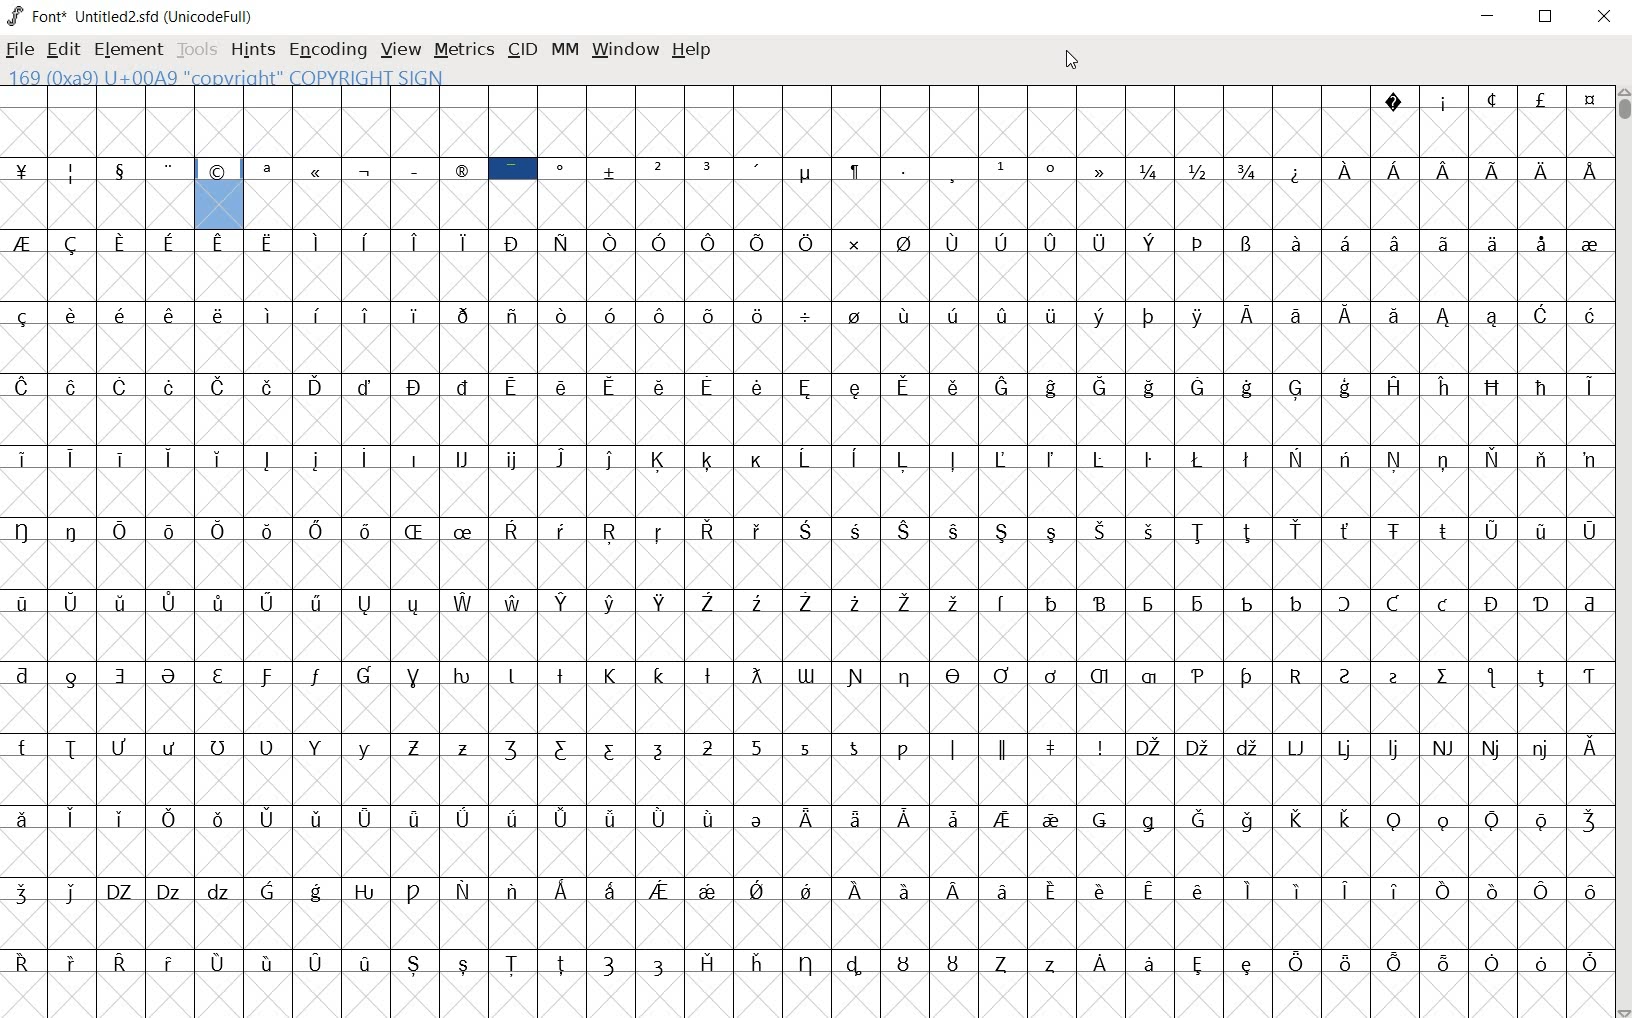  I want to click on edit, so click(61, 47).